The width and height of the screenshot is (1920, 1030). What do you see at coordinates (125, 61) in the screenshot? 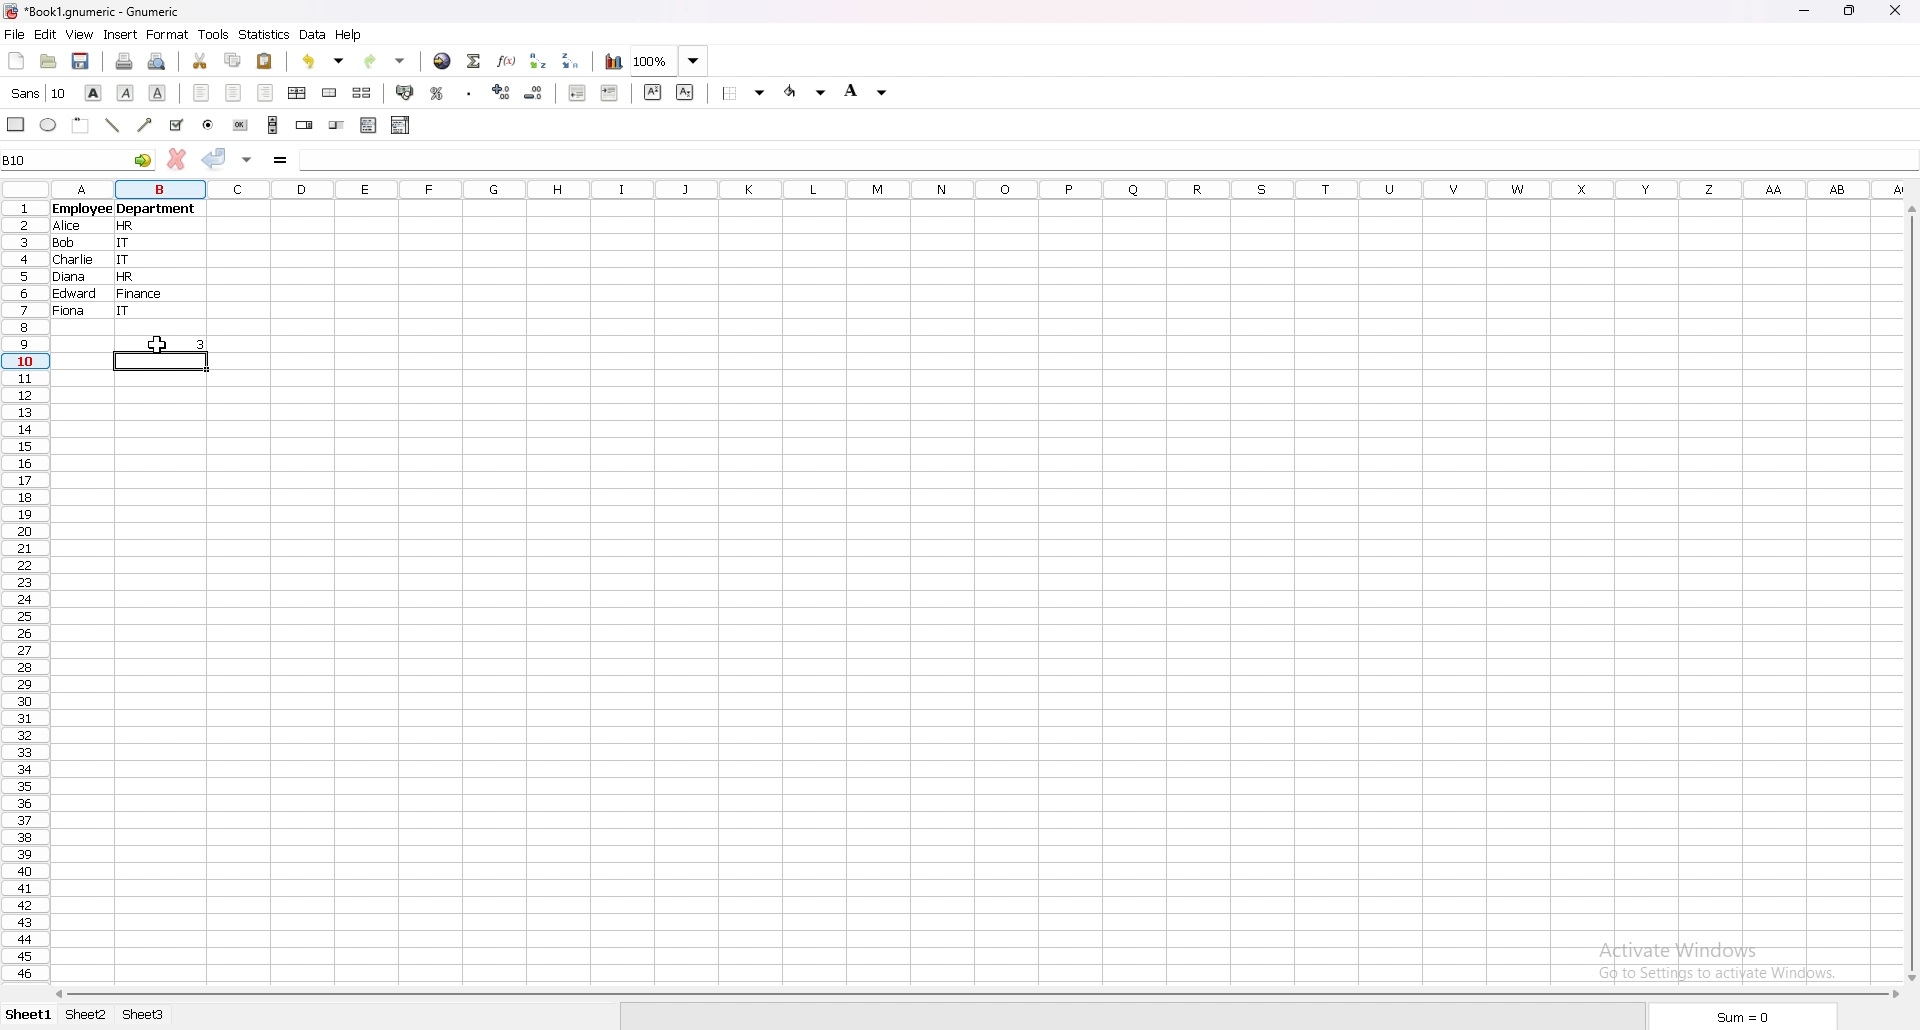
I see `print` at bounding box center [125, 61].